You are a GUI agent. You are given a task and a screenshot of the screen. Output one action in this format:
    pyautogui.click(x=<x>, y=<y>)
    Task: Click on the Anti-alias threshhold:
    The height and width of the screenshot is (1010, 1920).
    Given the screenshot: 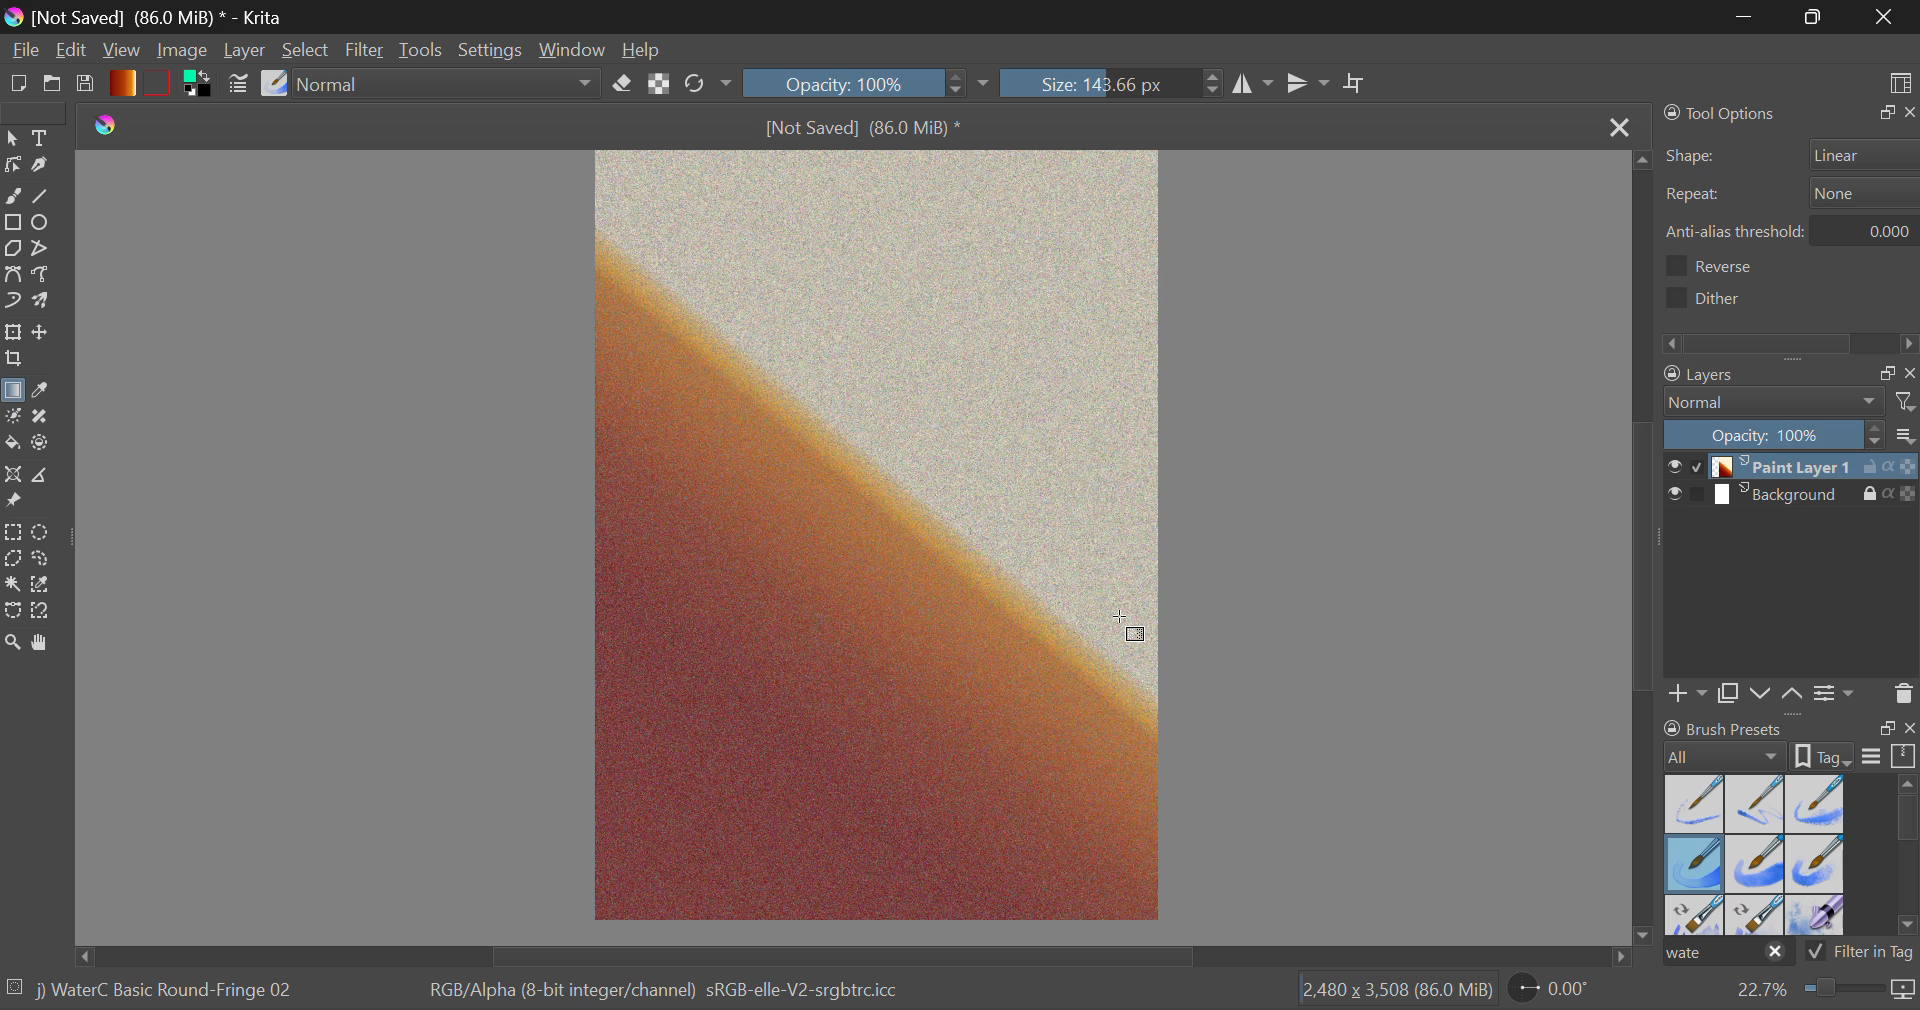 What is the action you would take?
    pyautogui.click(x=1736, y=231)
    